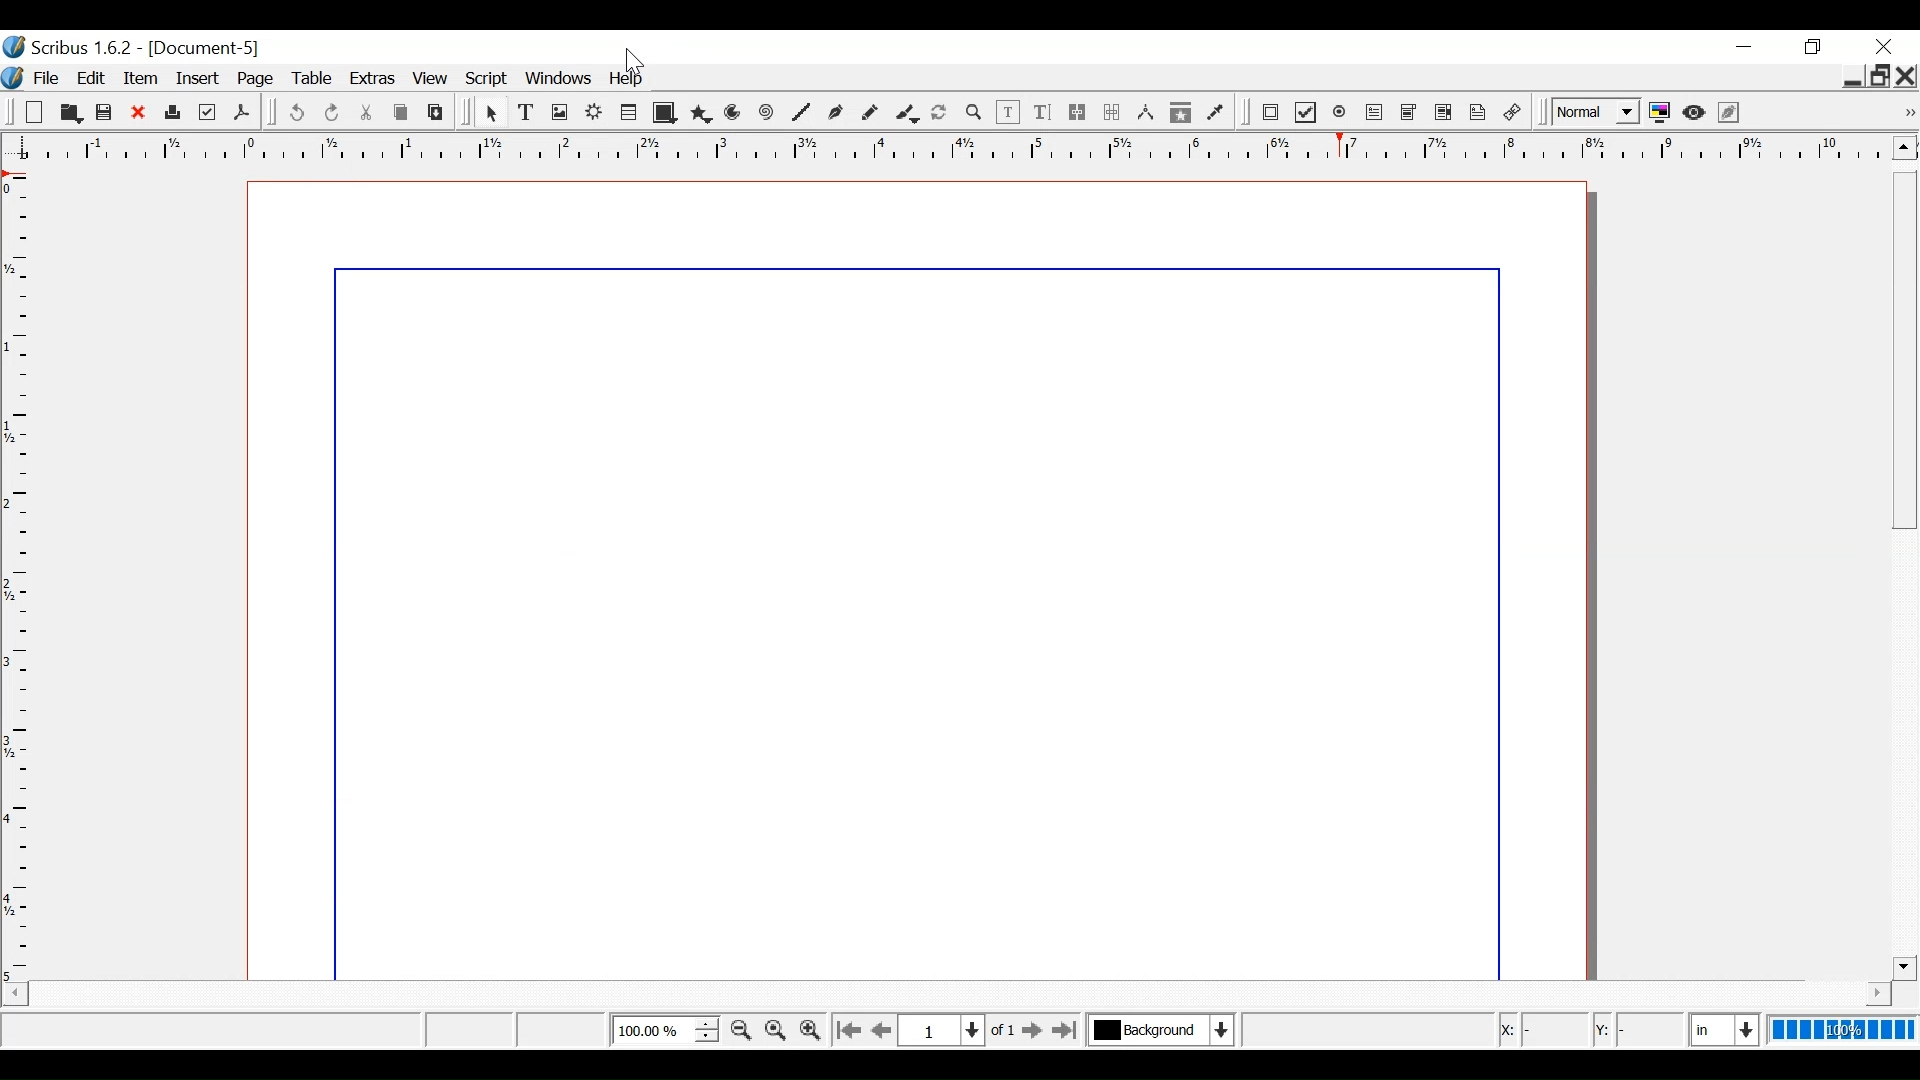 The image size is (1920, 1080). Describe the element at coordinates (171, 114) in the screenshot. I see `Print` at that location.